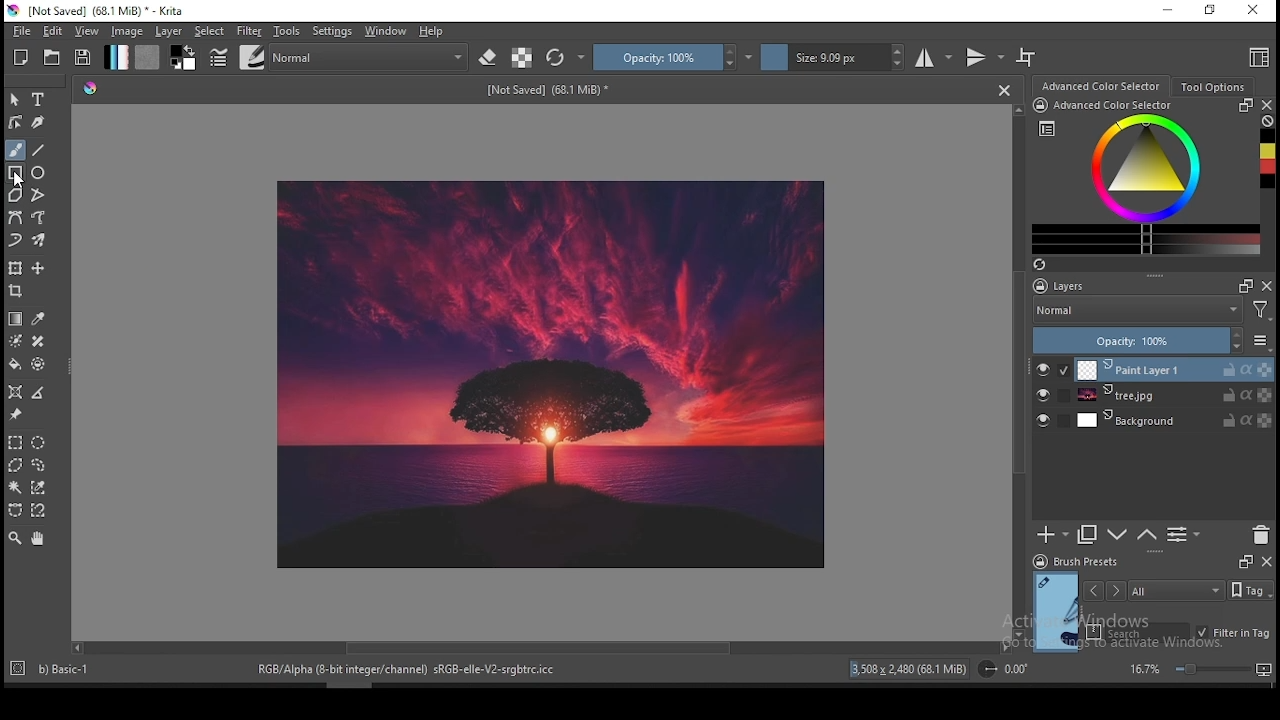 Image resolution: width=1280 pixels, height=720 pixels. What do you see at coordinates (1267, 120) in the screenshot?
I see `Clear` at bounding box center [1267, 120].